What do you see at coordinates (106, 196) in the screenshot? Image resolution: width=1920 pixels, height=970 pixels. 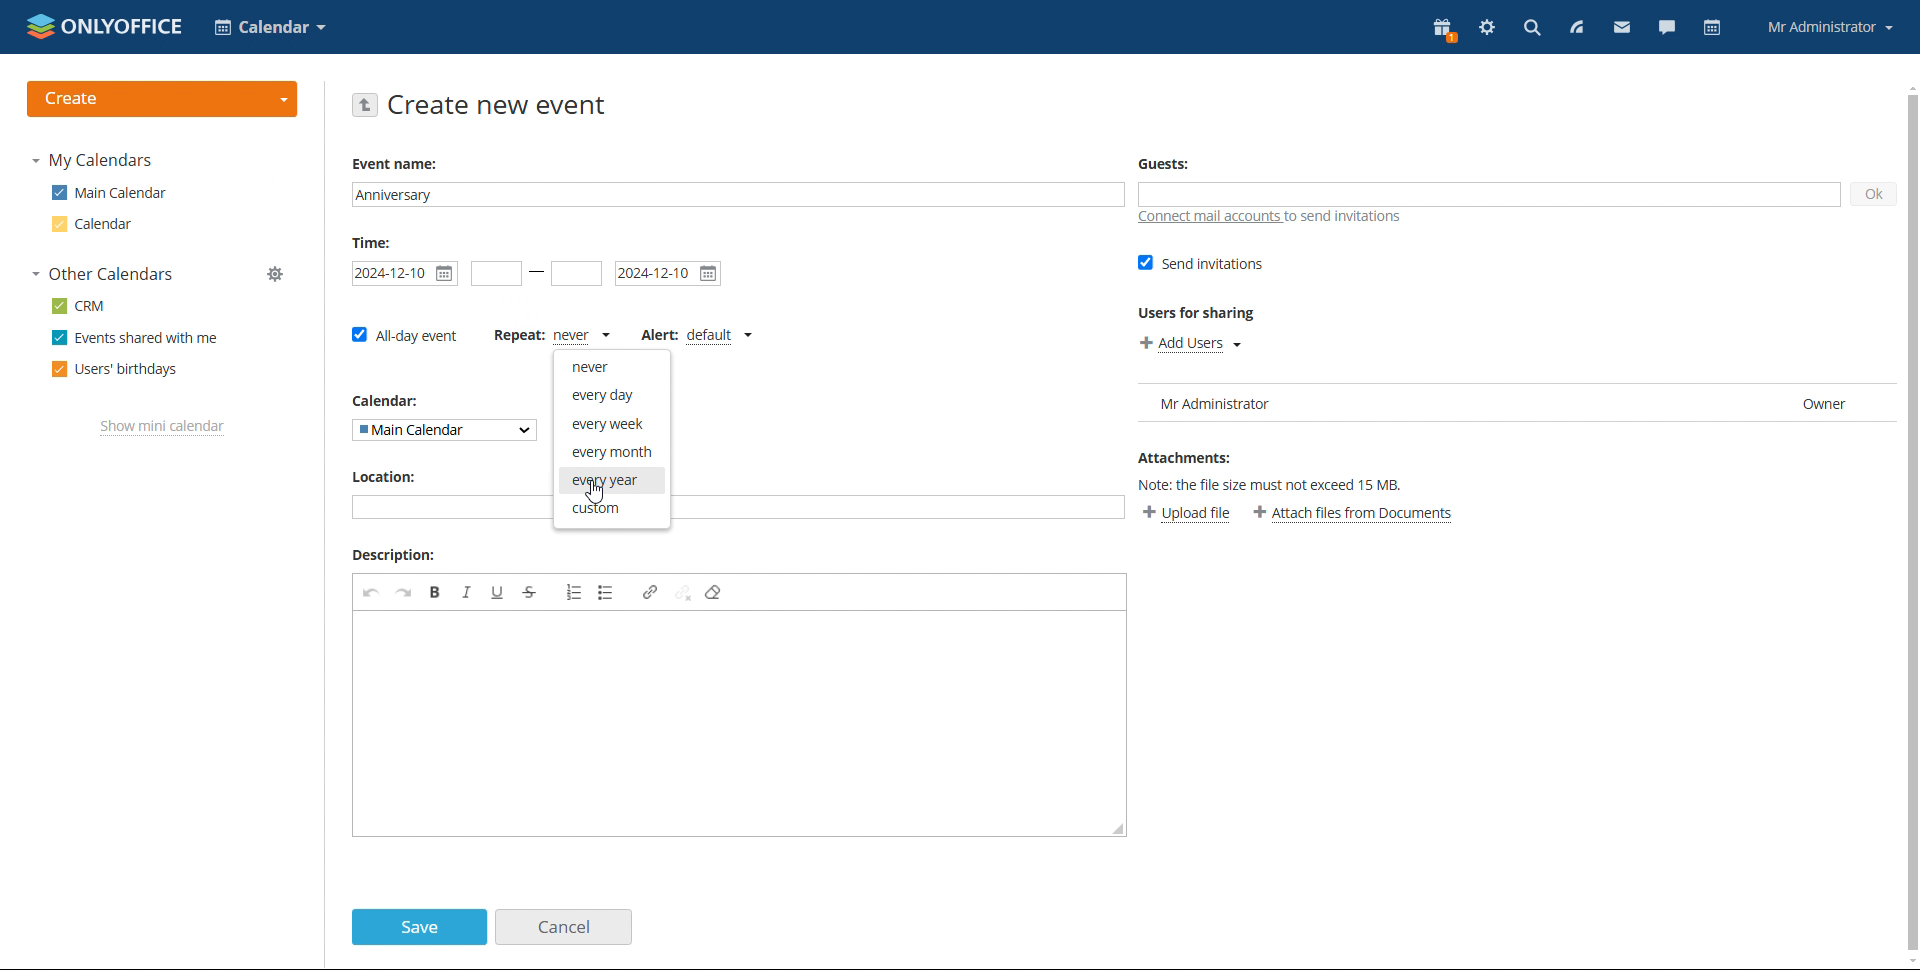 I see `main calender` at bounding box center [106, 196].